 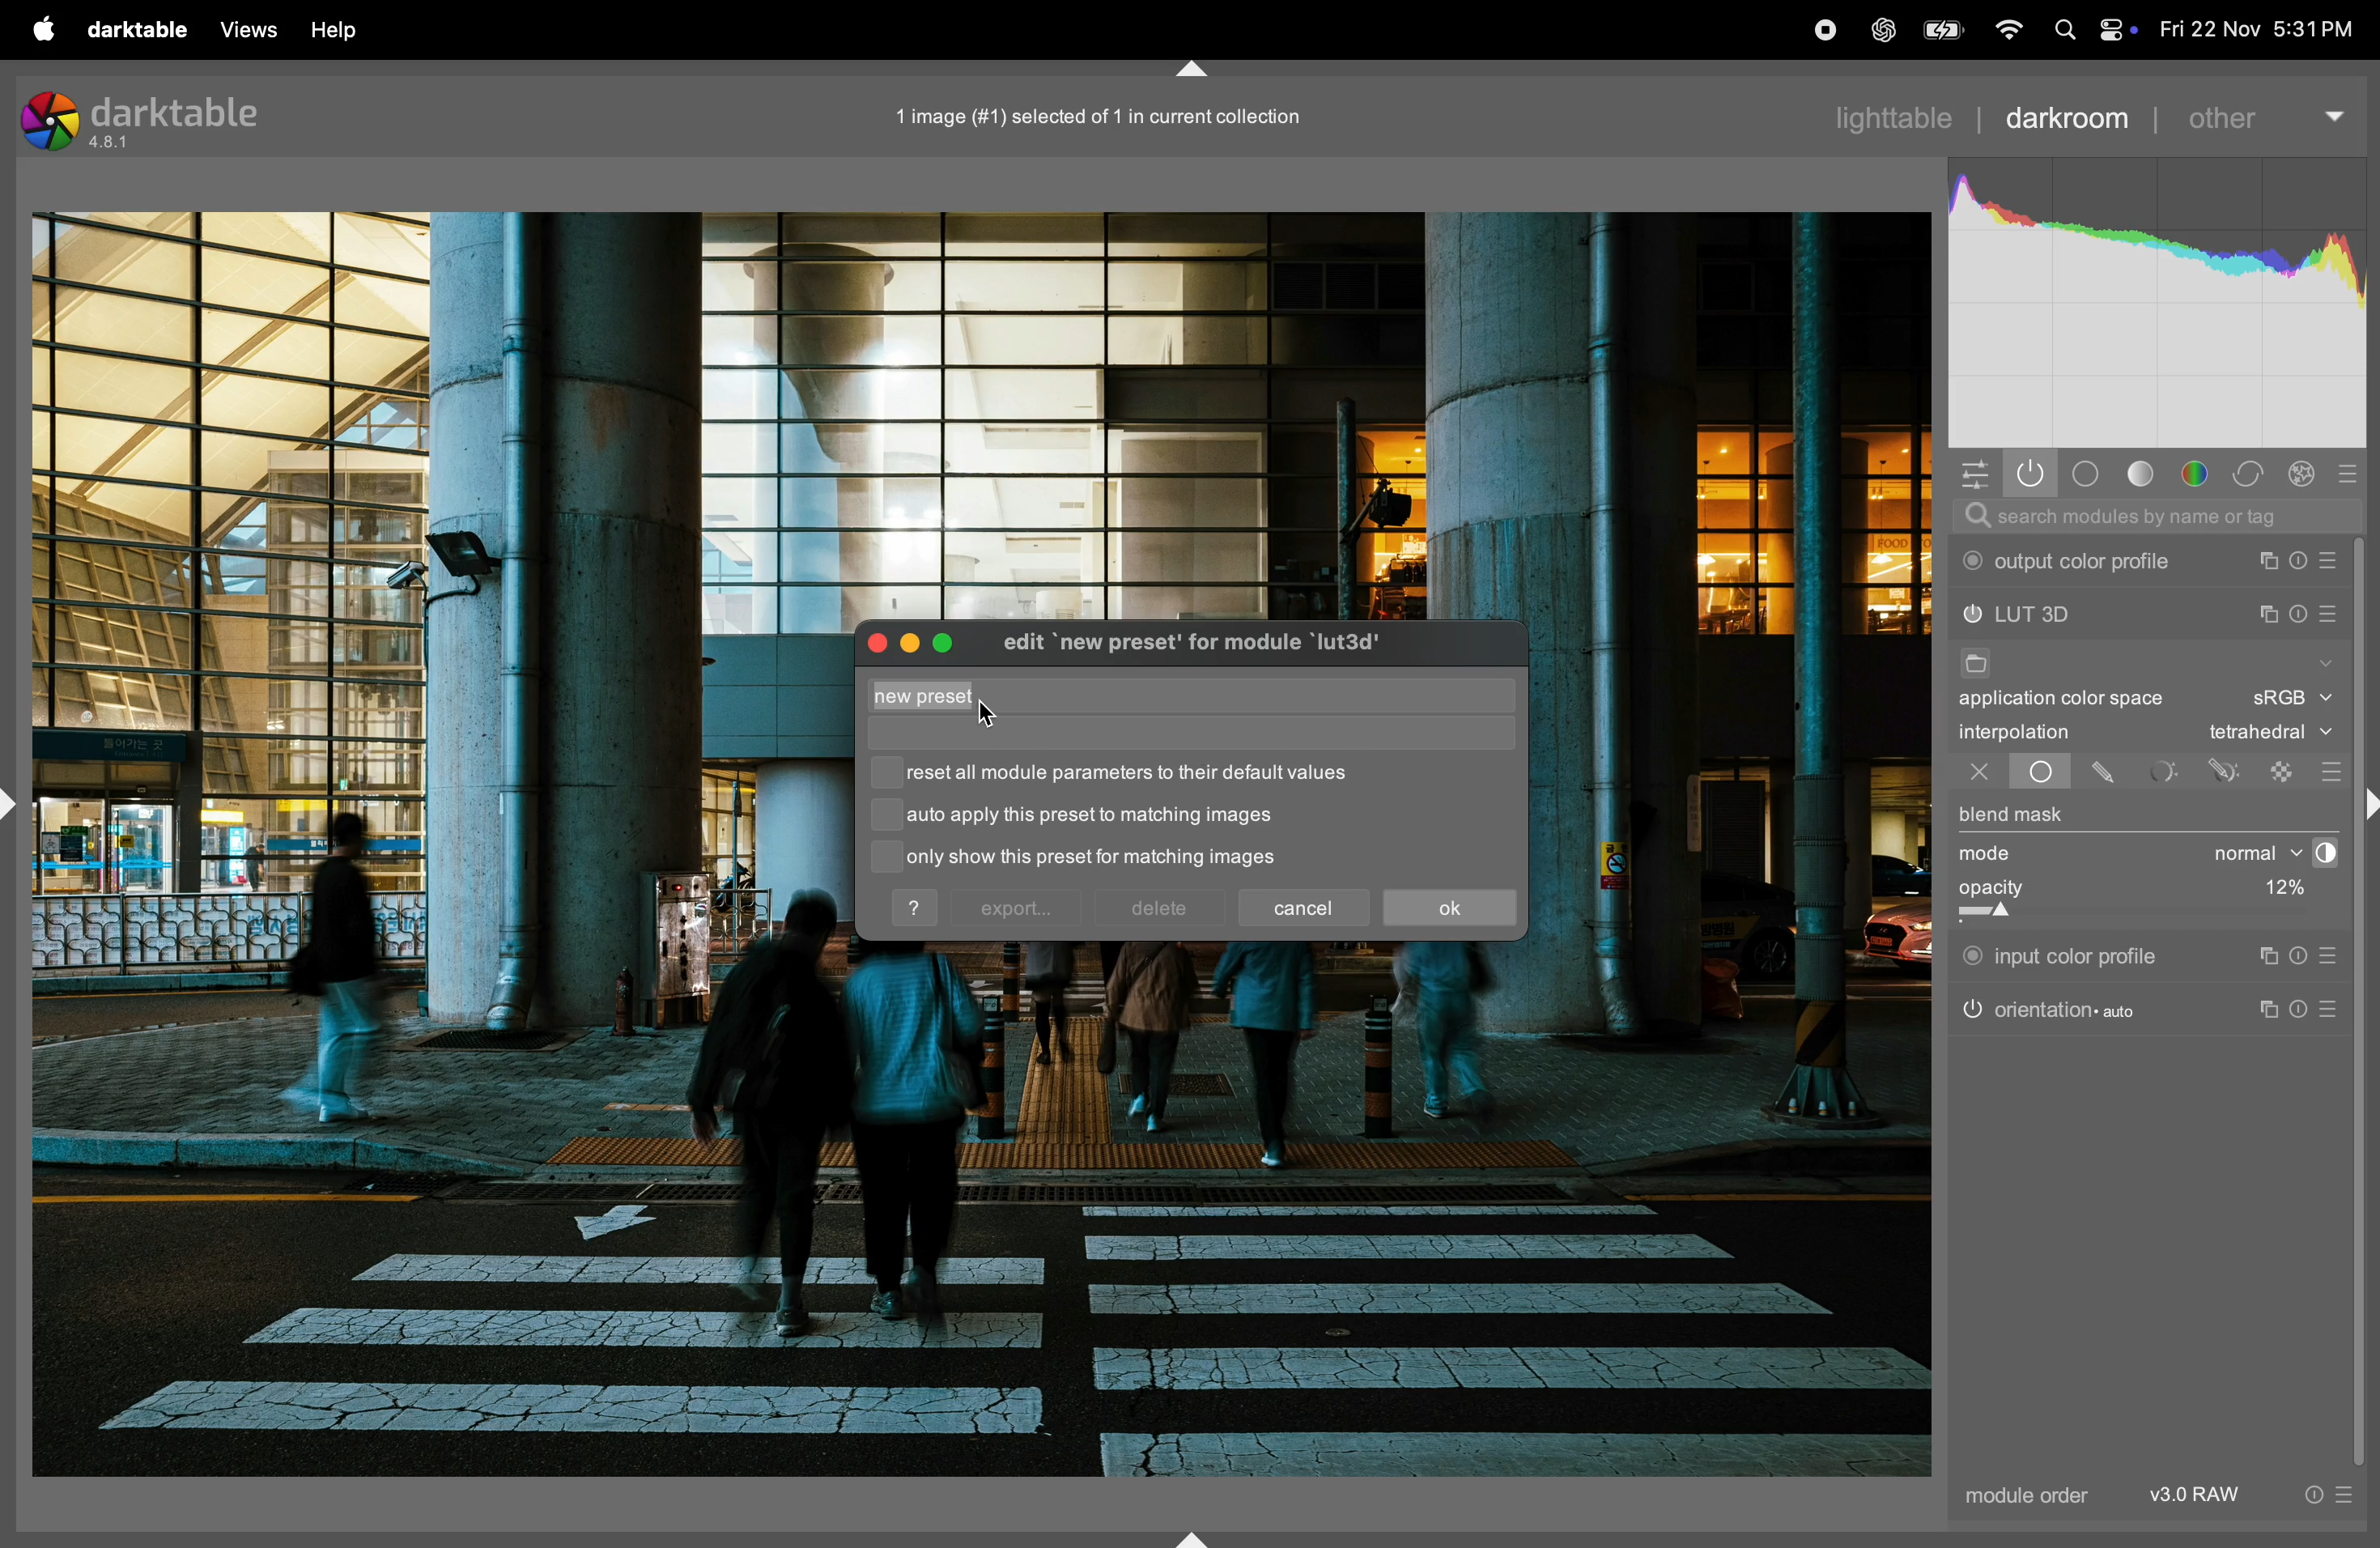 What do you see at coordinates (2266, 956) in the screenshot?
I see `instance` at bounding box center [2266, 956].